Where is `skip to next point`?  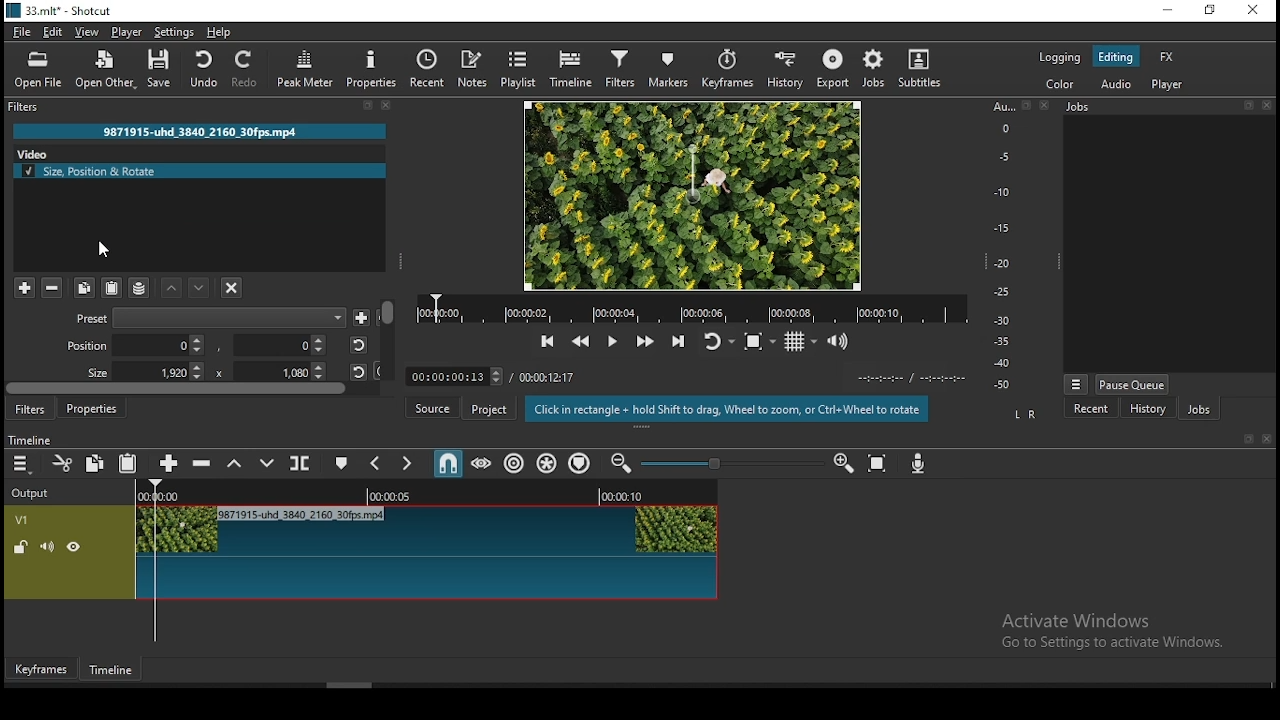 skip to next point is located at coordinates (679, 338).